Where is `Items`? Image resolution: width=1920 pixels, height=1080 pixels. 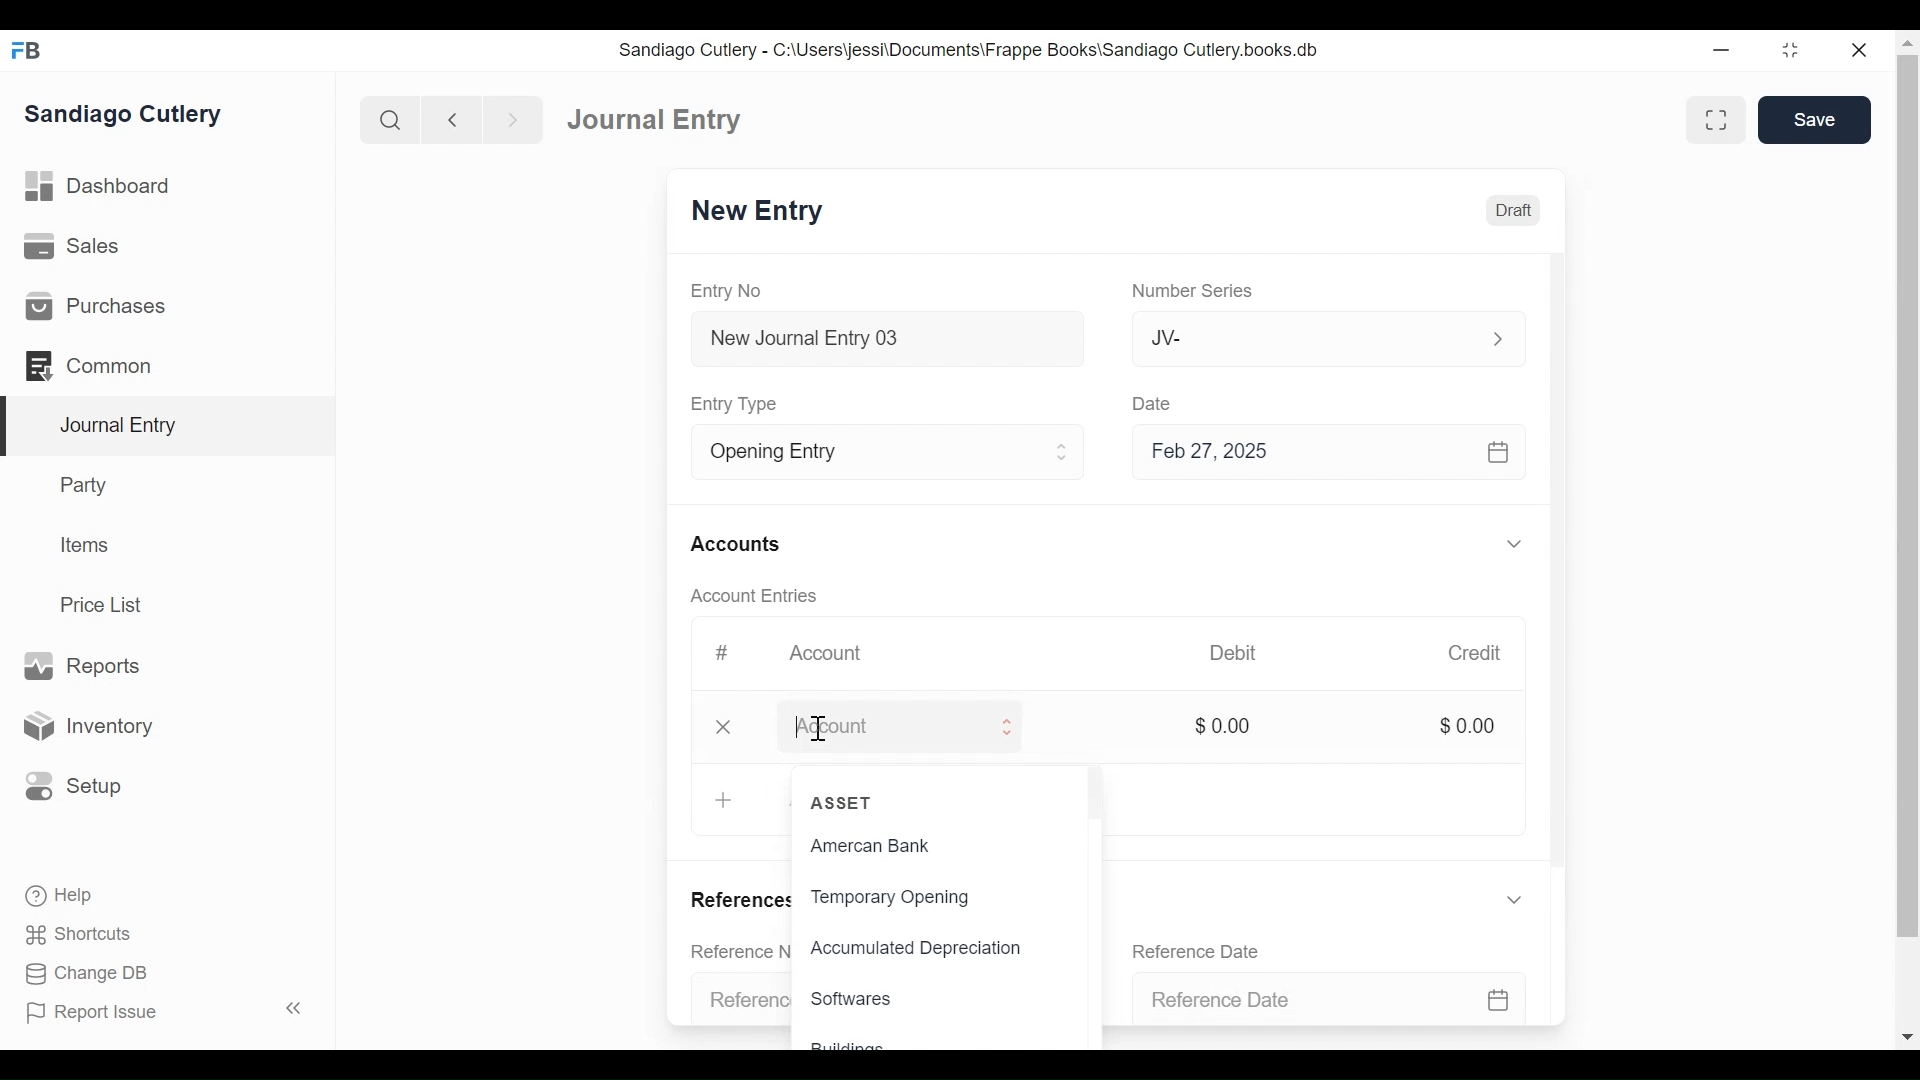 Items is located at coordinates (82, 544).